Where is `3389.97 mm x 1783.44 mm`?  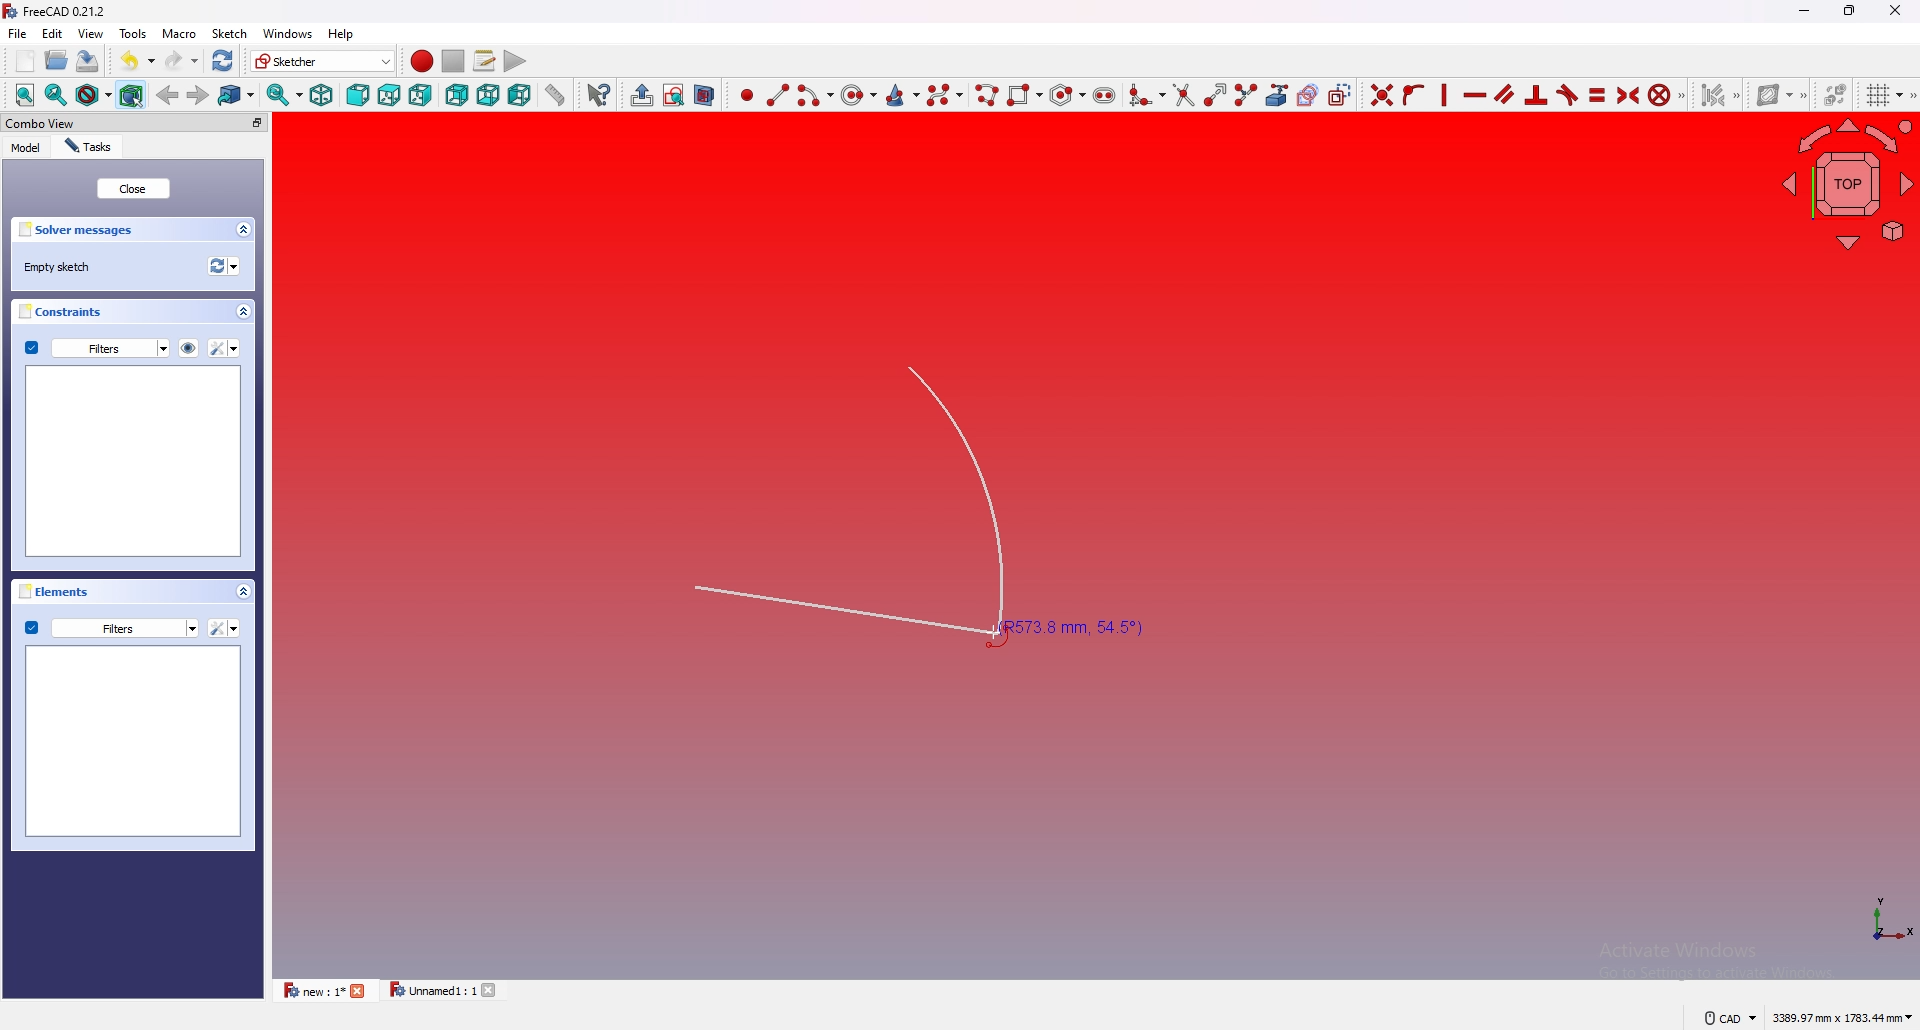
3389.97 mm x 1783.44 mm is located at coordinates (1841, 1017).